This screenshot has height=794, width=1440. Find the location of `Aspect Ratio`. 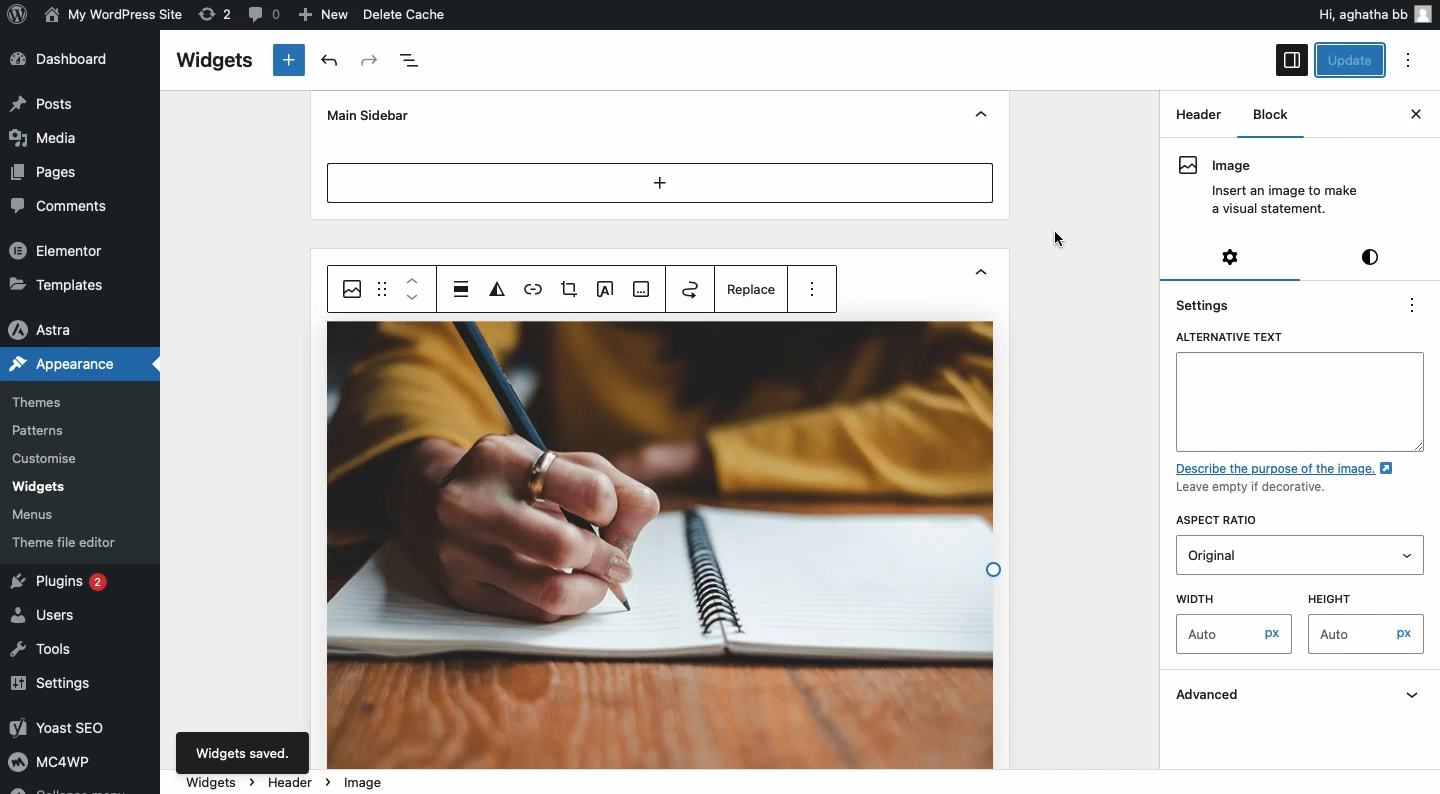

Aspect Ratio is located at coordinates (1223, 521).